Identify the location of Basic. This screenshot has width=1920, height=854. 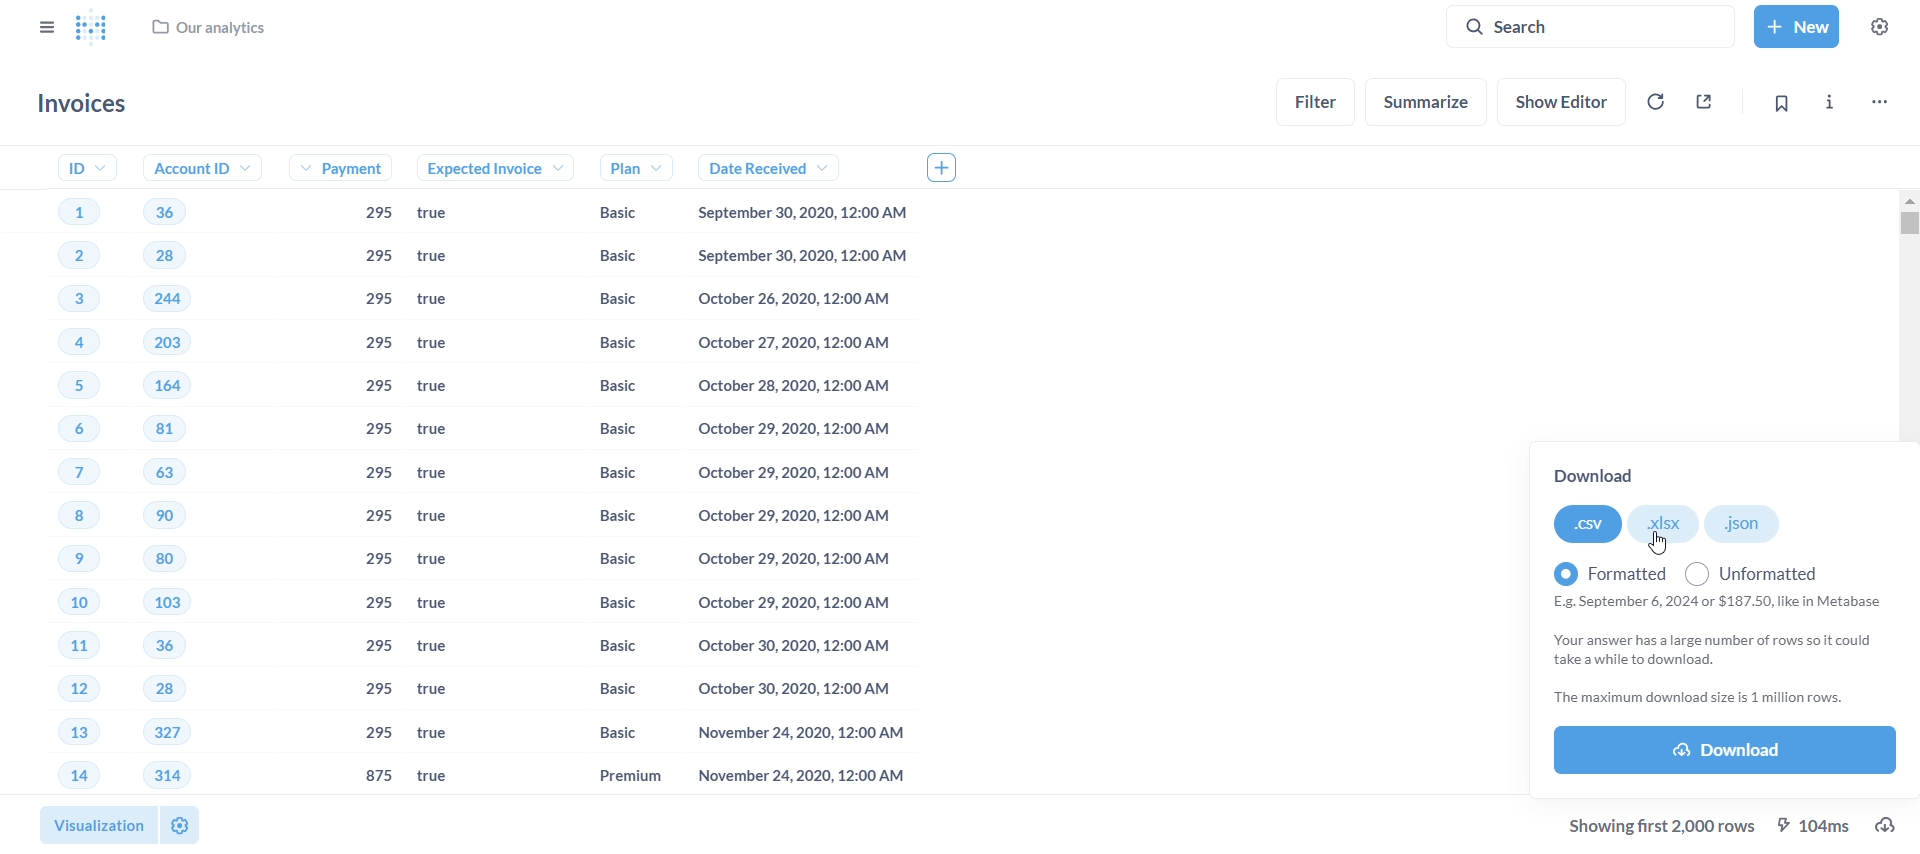
(602, 431).